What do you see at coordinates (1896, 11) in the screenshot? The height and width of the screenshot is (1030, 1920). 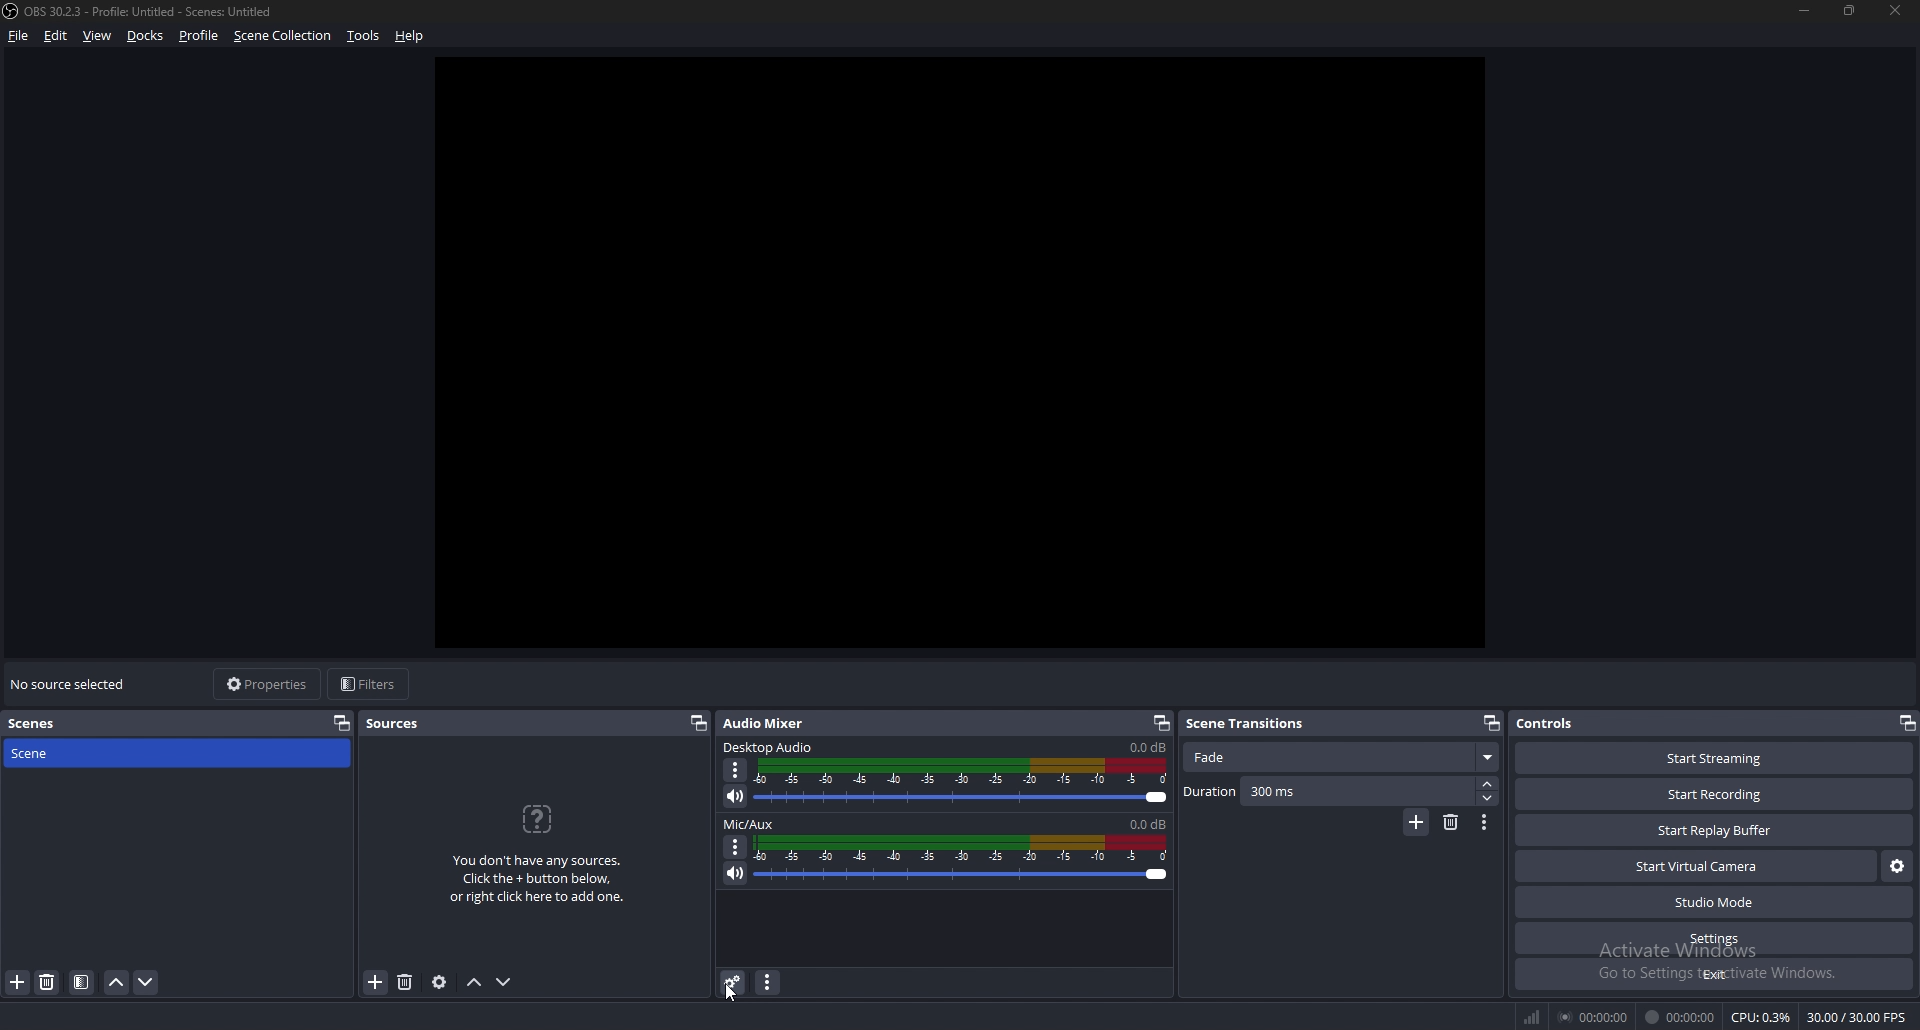 I see `close` at bounding box center [1896, 11].